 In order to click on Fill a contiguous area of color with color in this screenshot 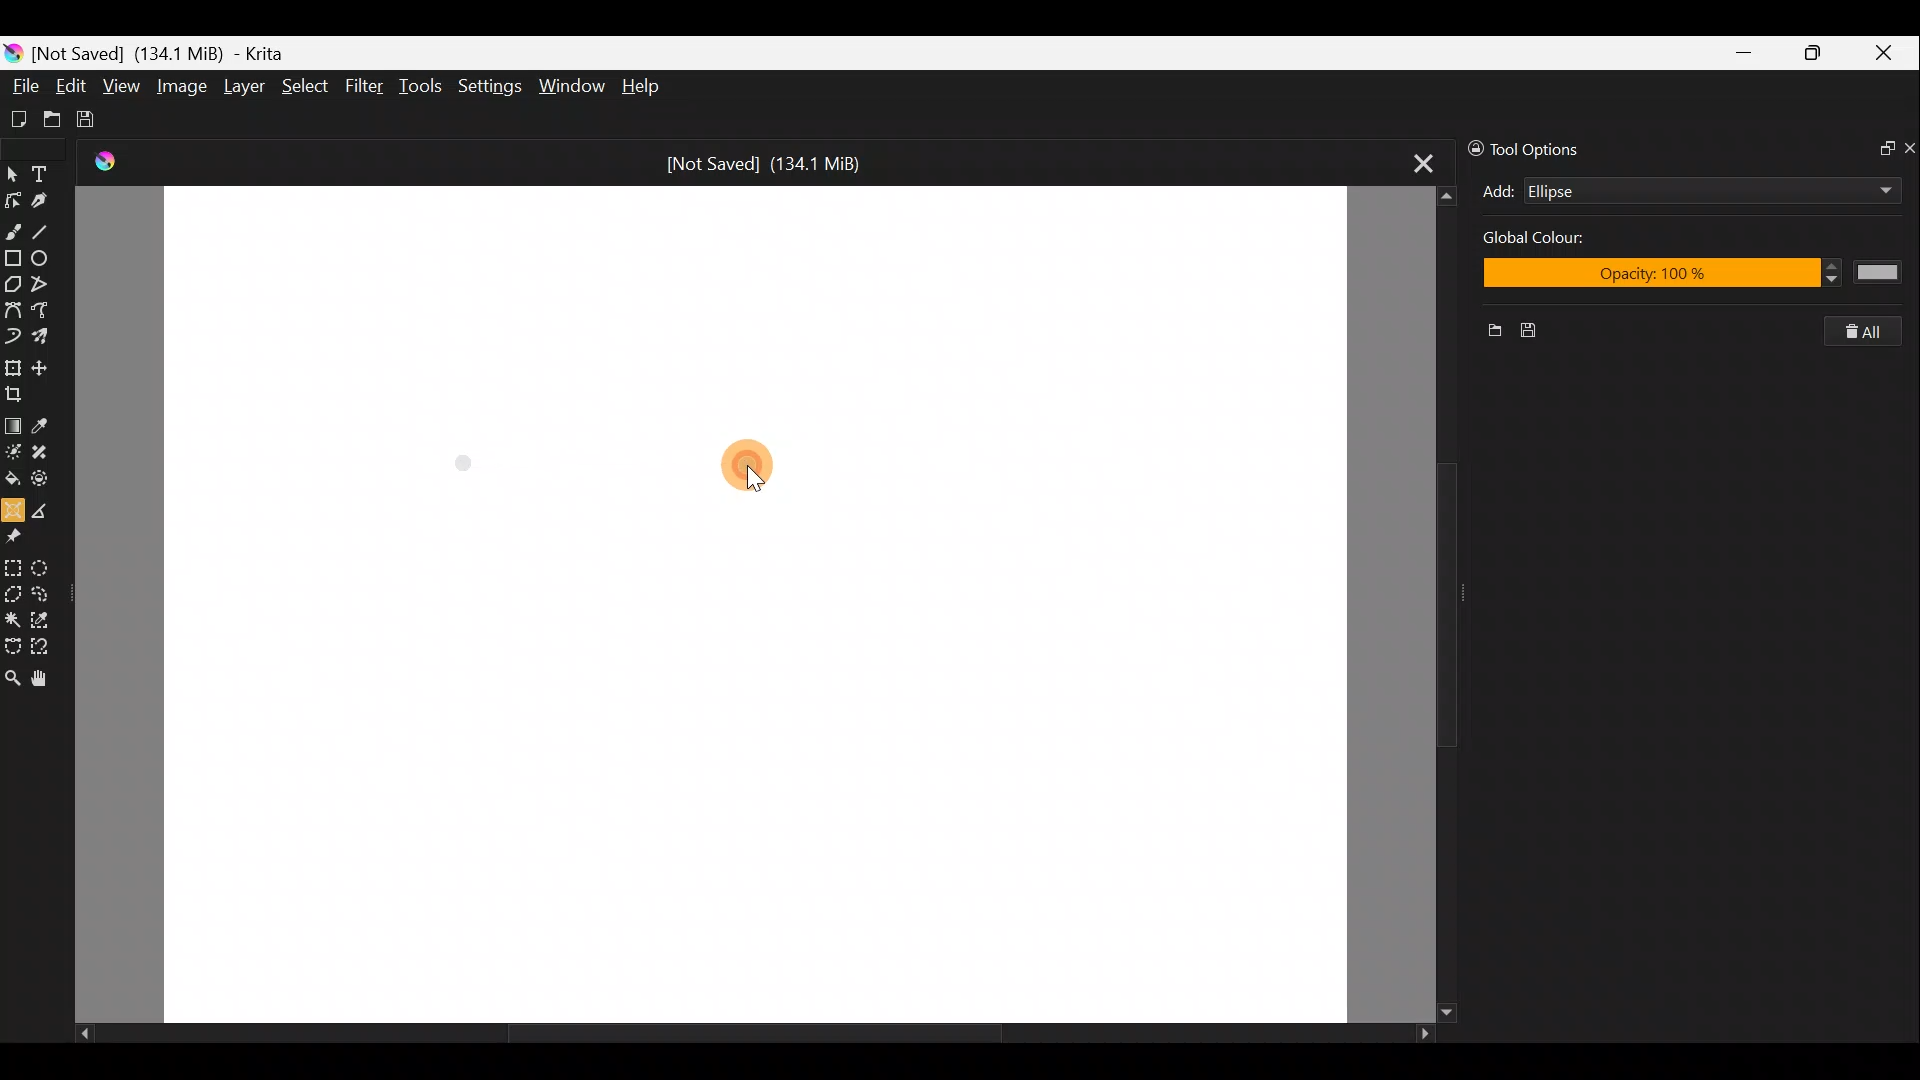, I will do `click(12, 479)`.